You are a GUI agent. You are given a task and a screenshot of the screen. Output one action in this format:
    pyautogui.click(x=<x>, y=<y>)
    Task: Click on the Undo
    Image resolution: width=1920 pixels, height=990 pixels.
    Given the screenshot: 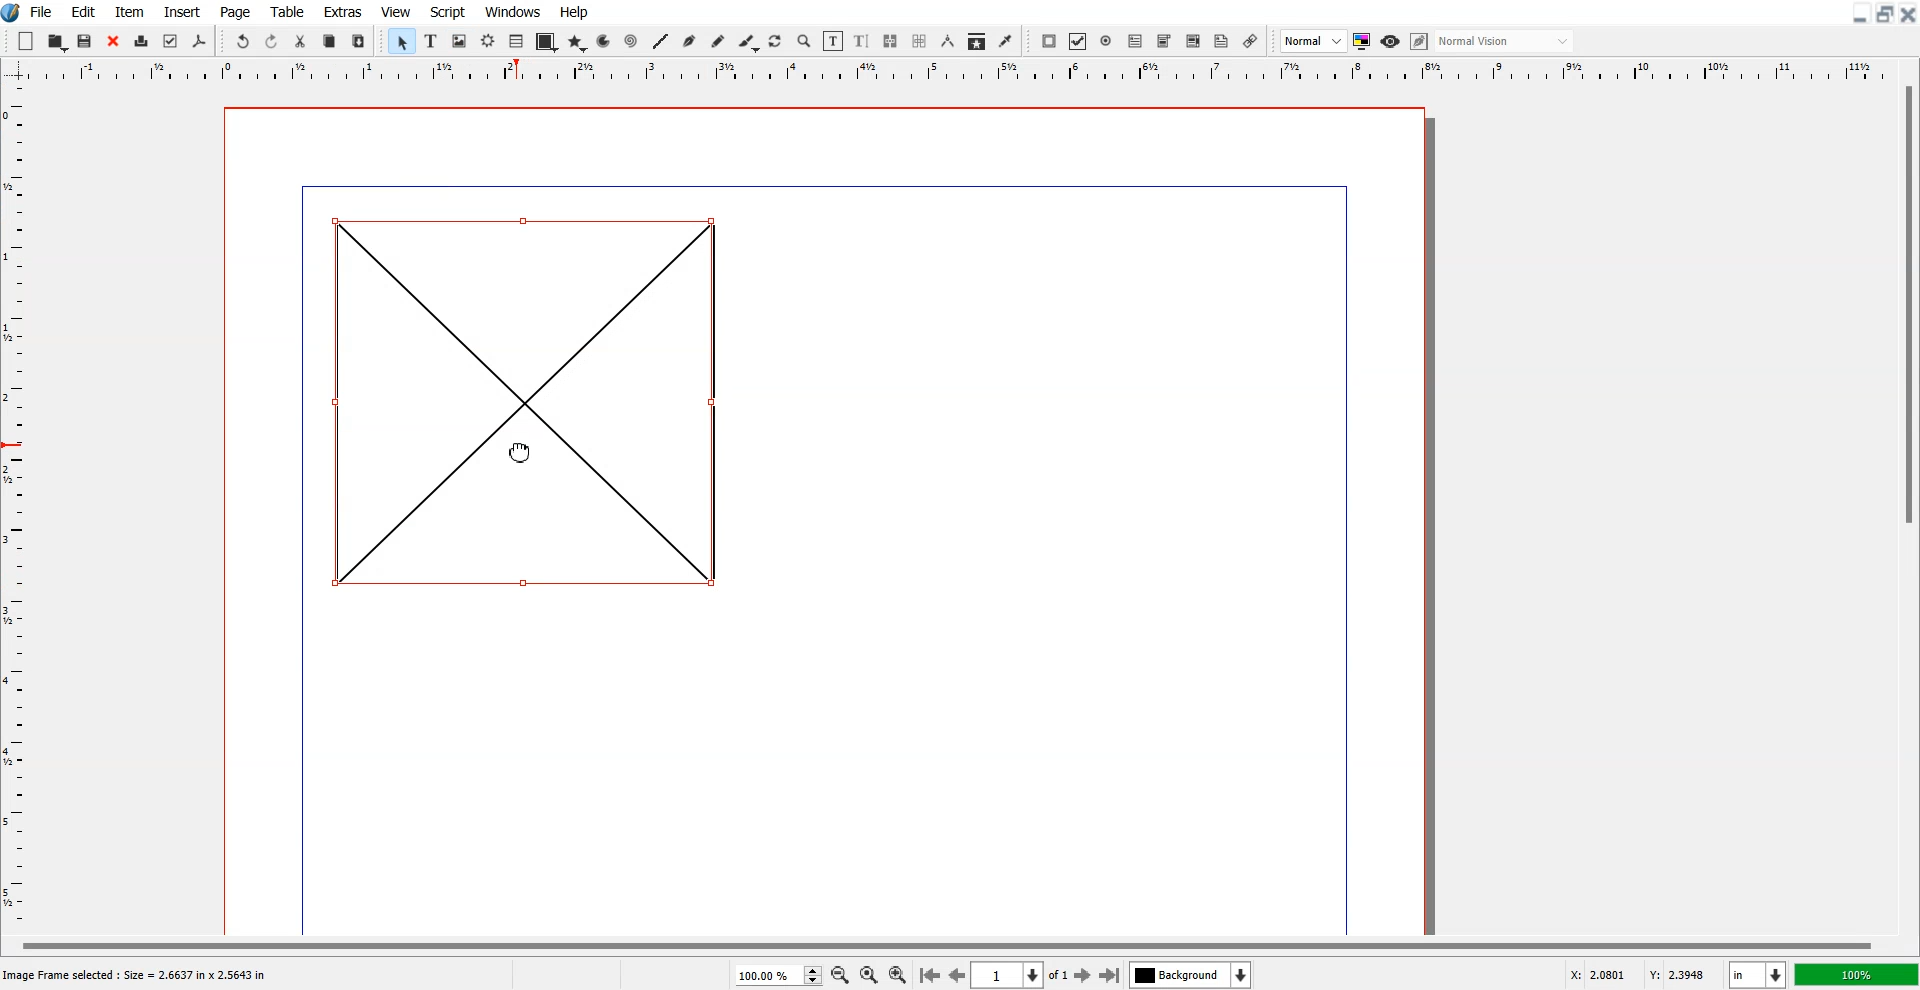 What is the action you would take?
    pyautogui.click(x=243, y=40)
    